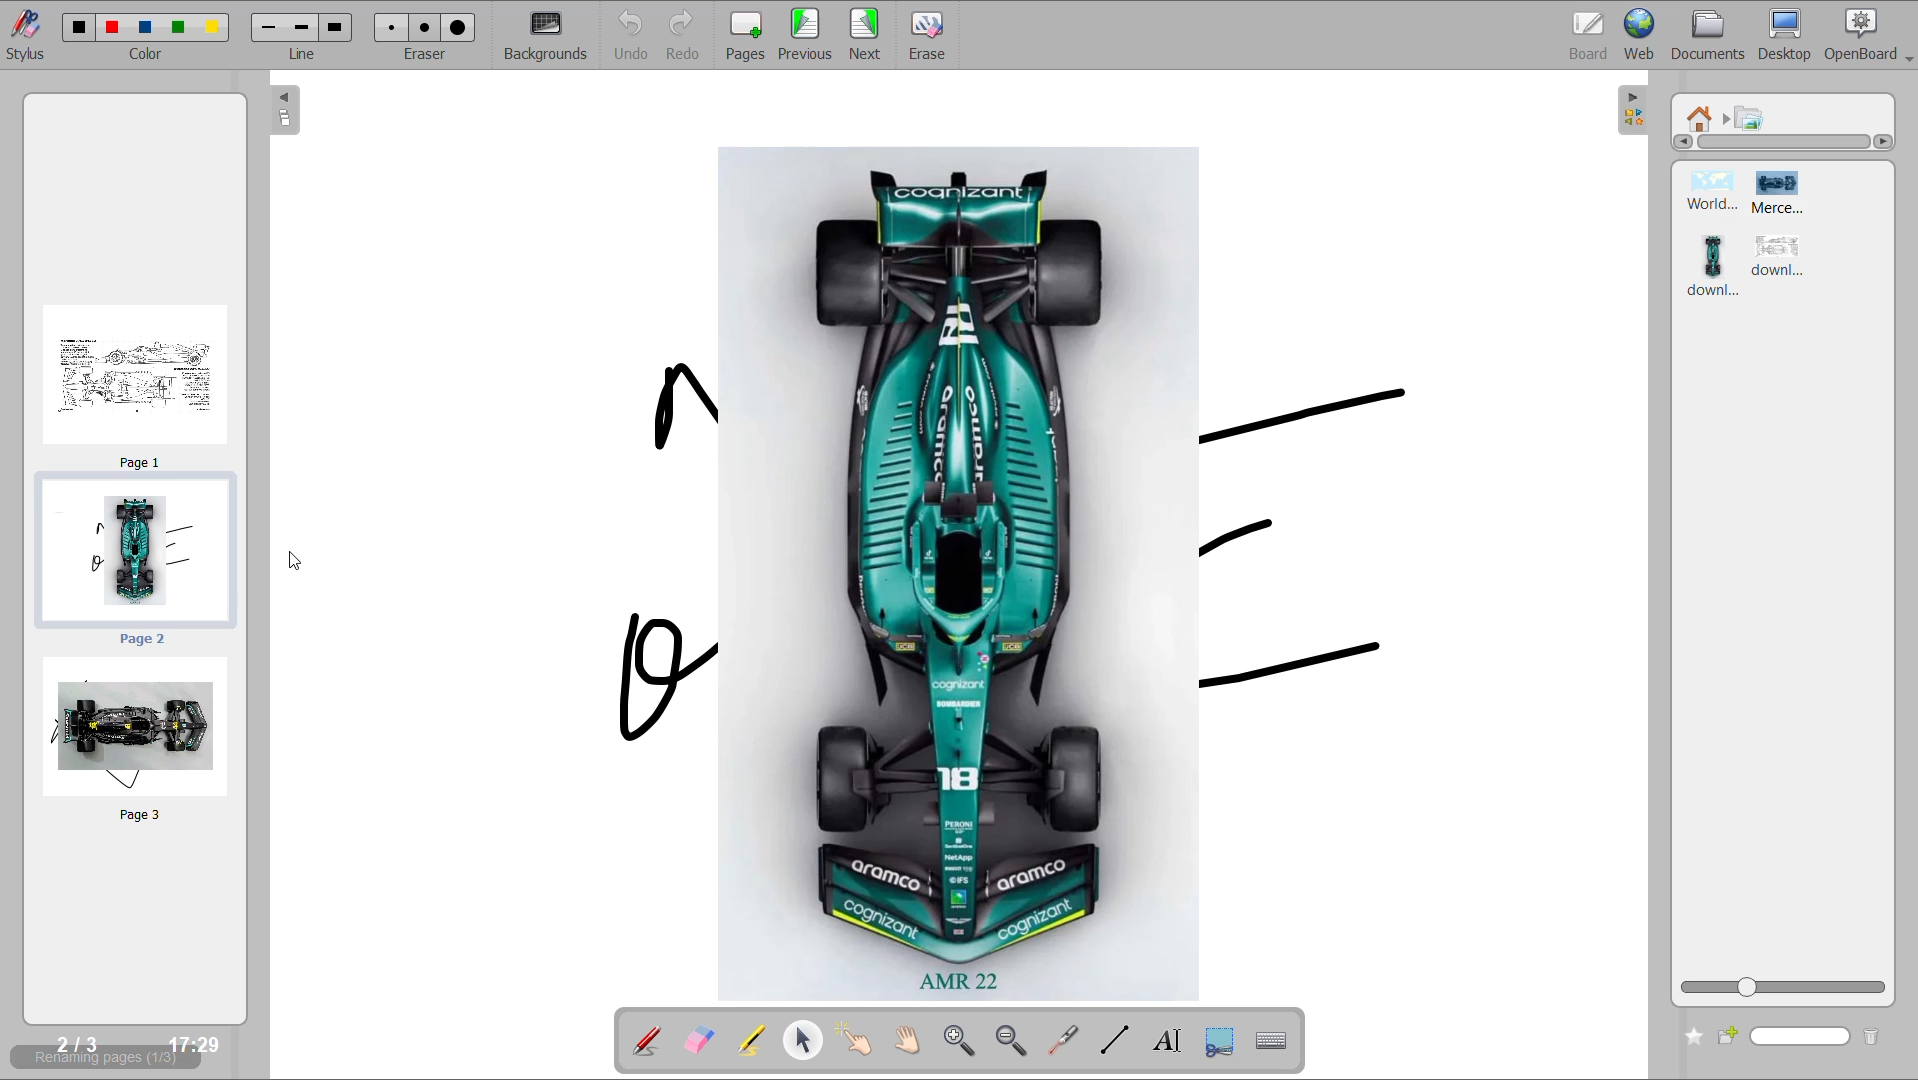  What do you see at coordinates (1706, 117) in the screenshot?
I see `root` at bounding box center [1706, 117].